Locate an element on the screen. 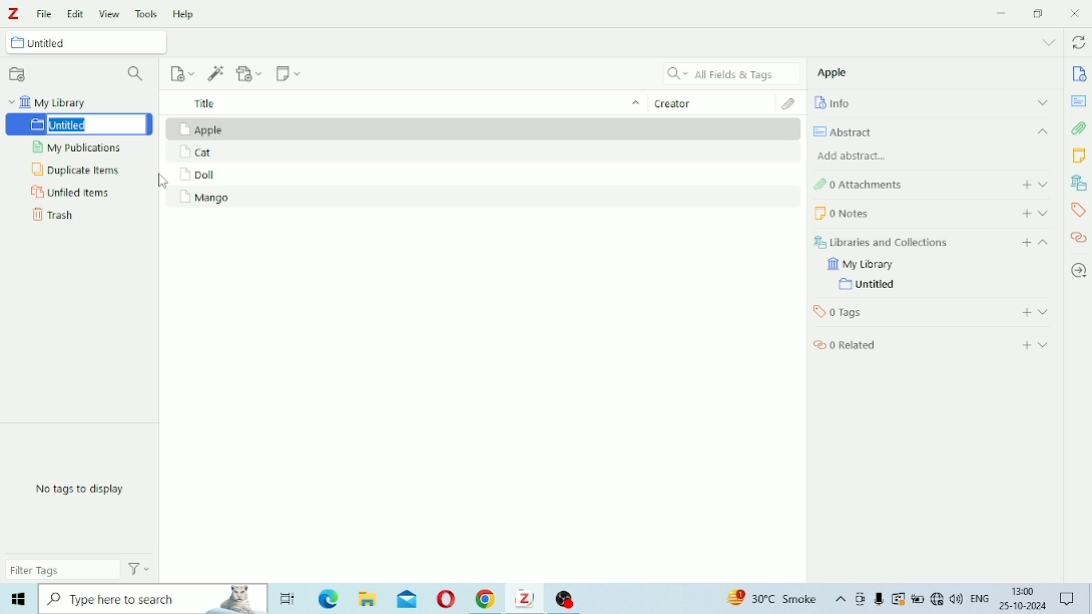 The height and width of the screenshot is (614, 1092). Info is located at coordinates (1080, 75).